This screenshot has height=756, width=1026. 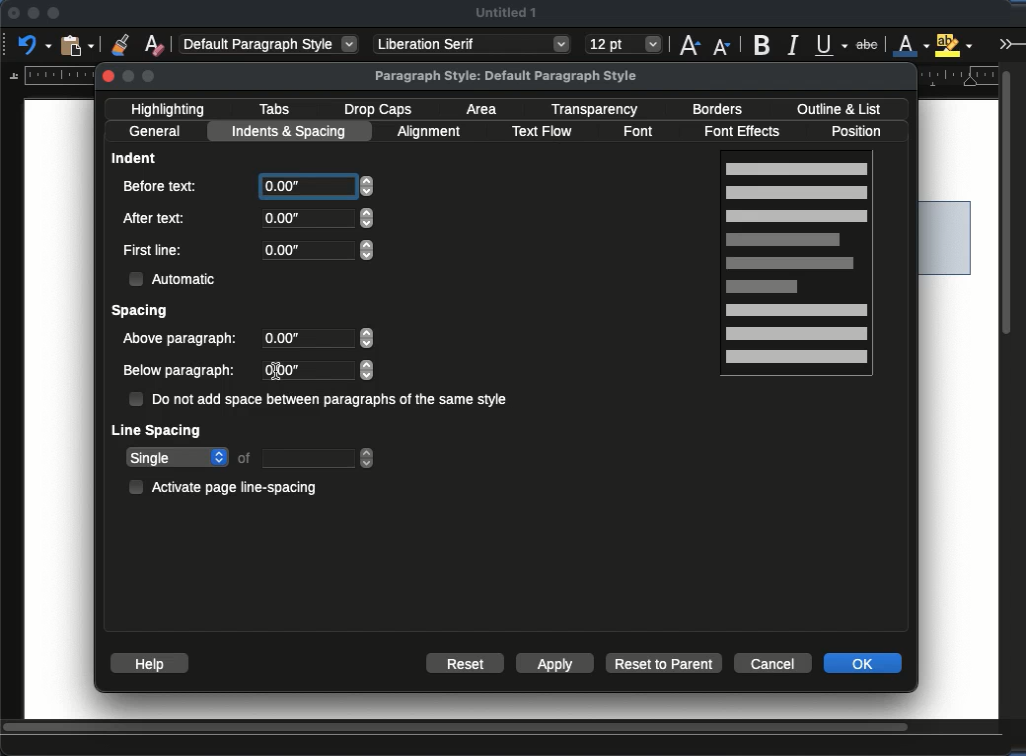 I want to click on general , so click(x=156, y=132).